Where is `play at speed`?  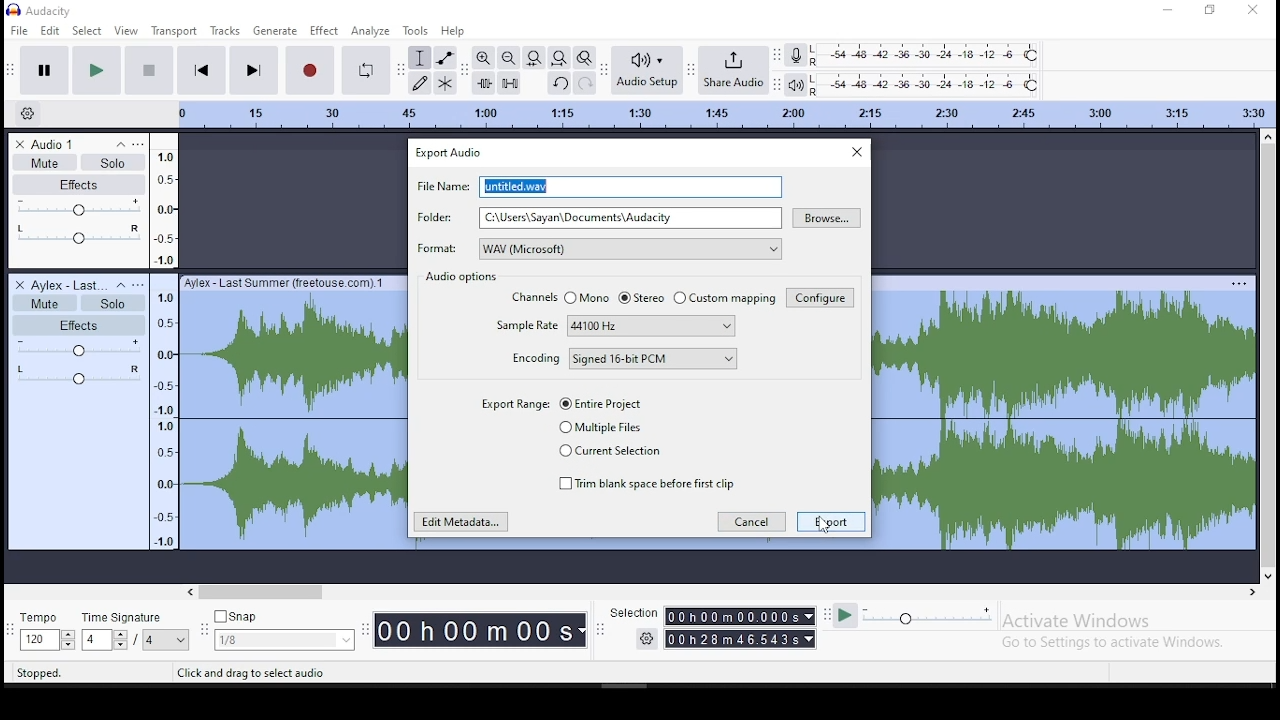
play at speed is located at coordinates (847, 617).